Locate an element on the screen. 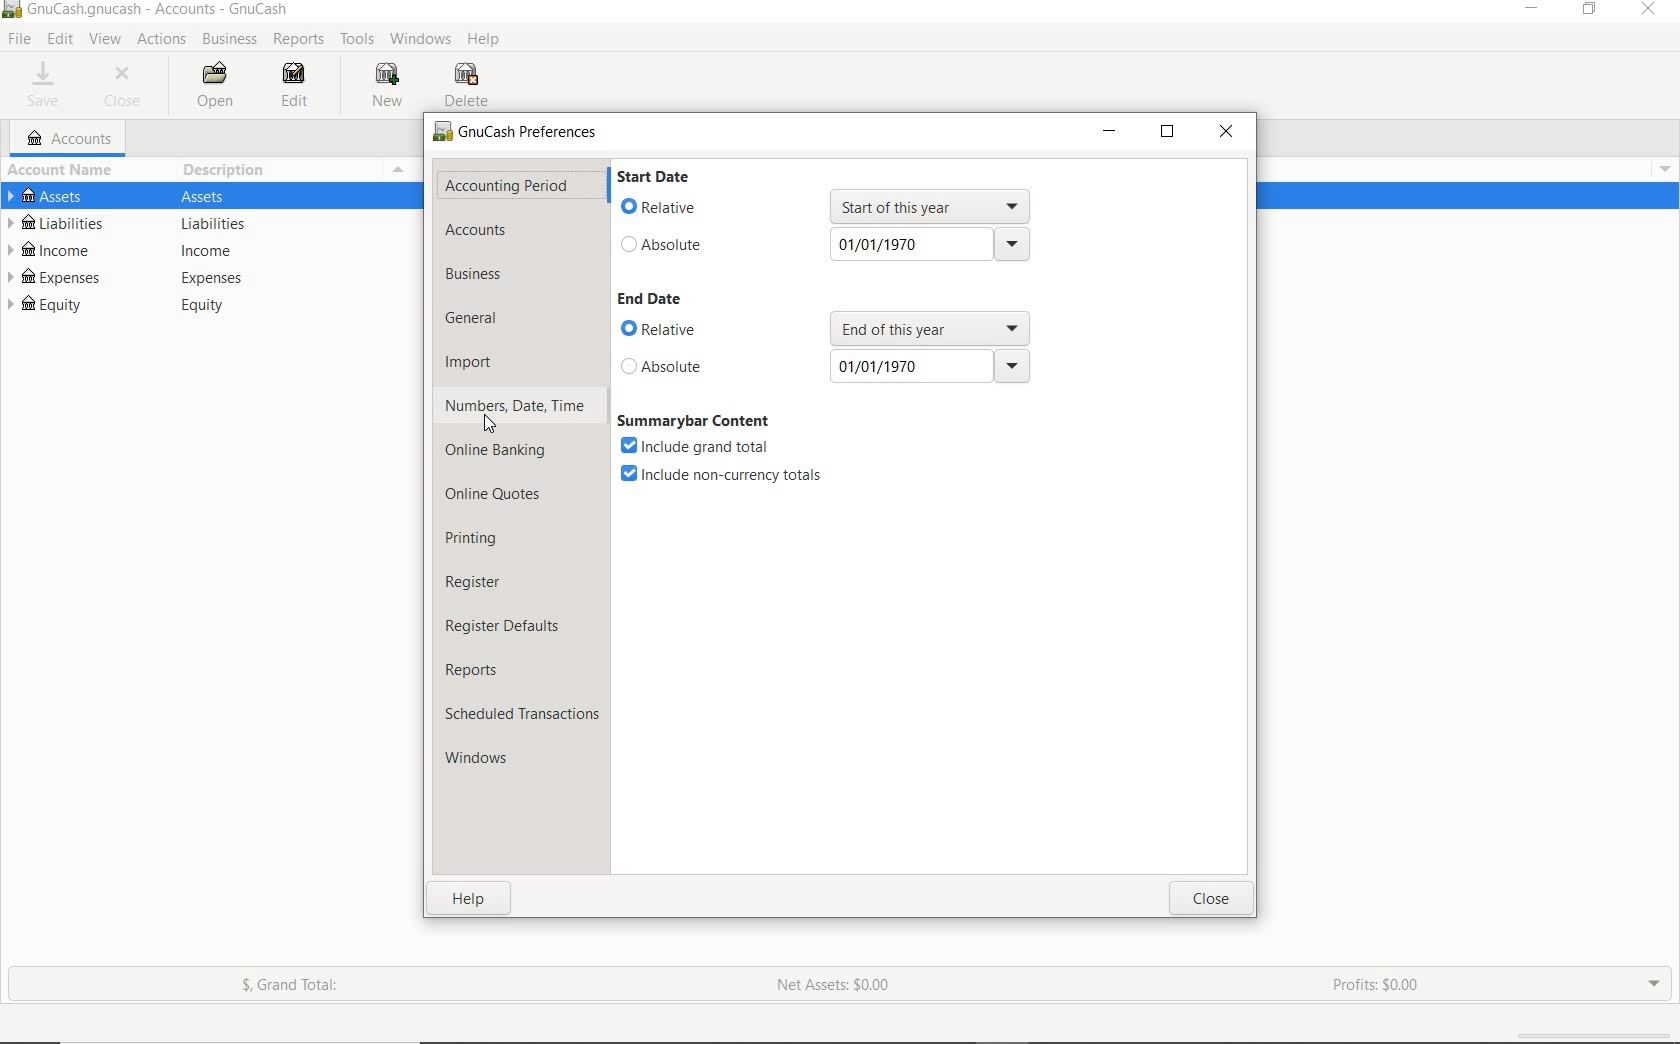  business is located at coordinates (501, 277).